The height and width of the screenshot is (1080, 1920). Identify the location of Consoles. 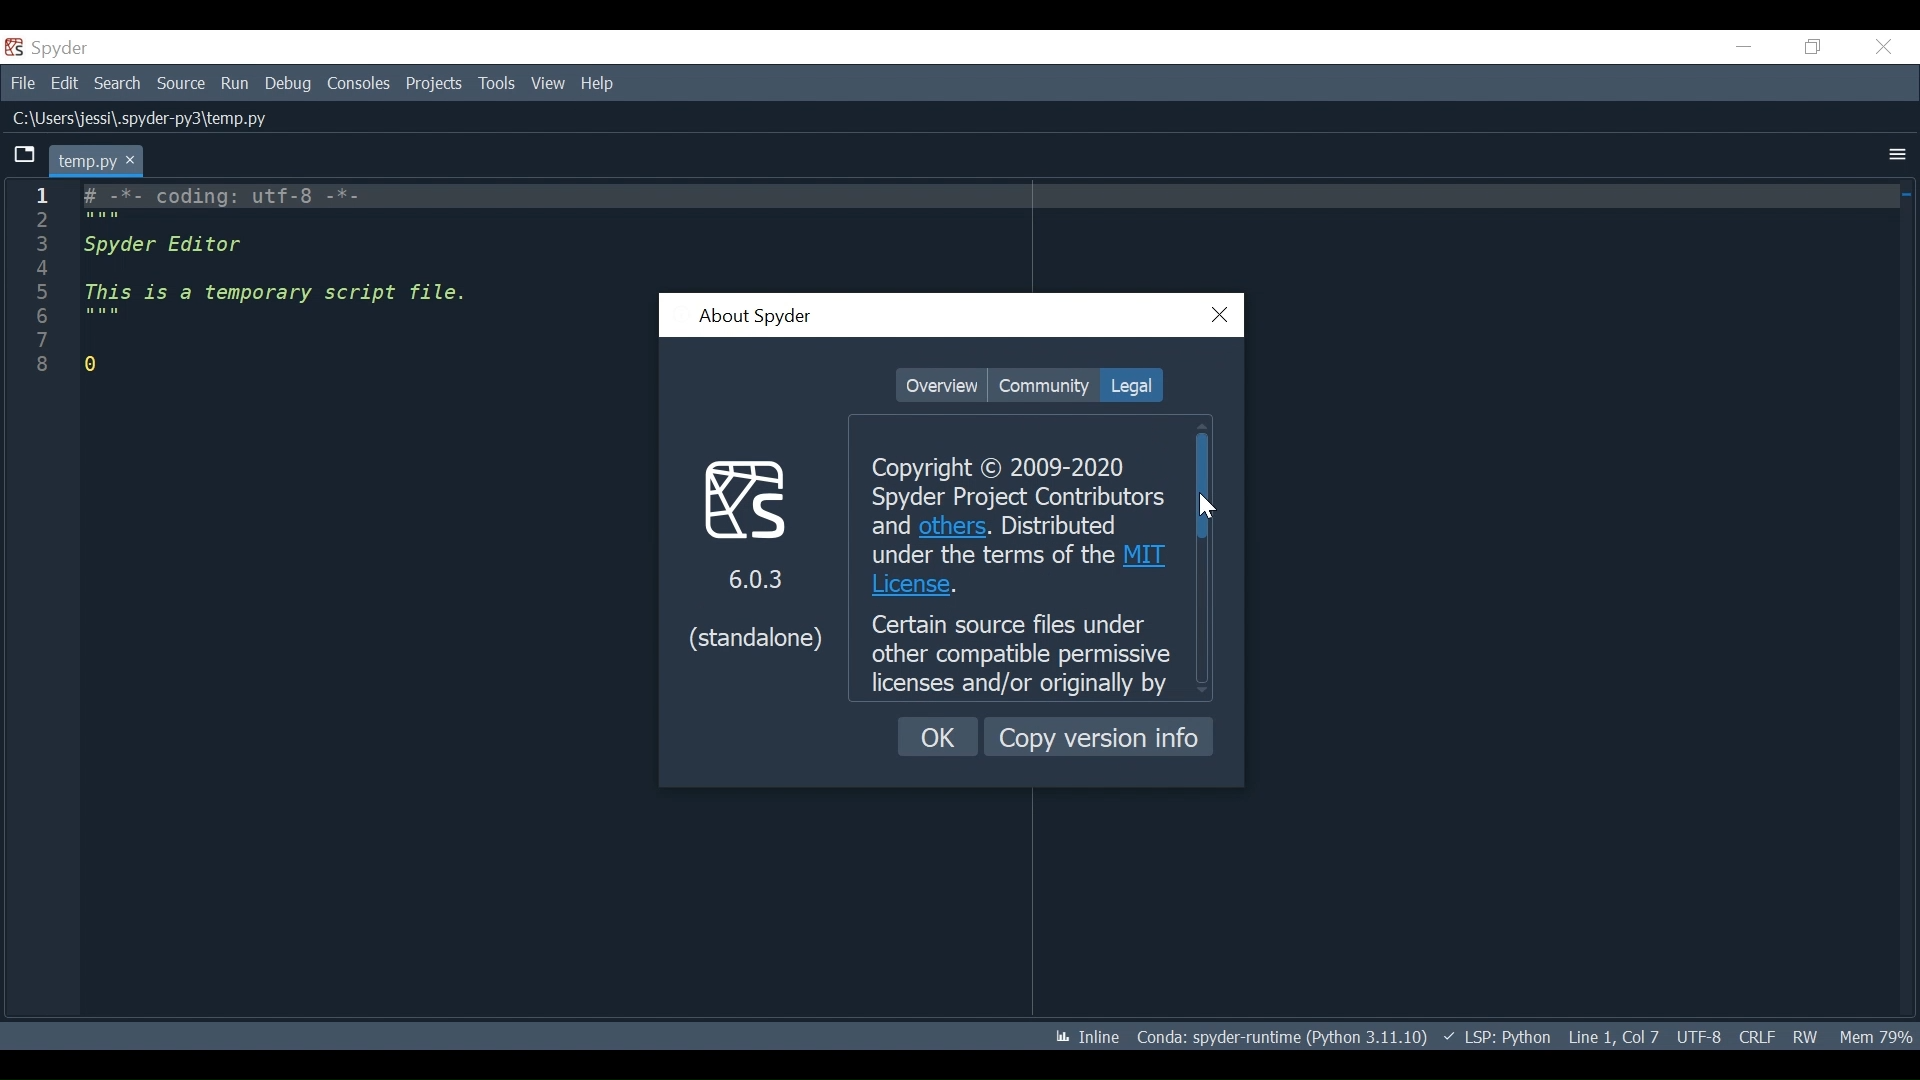
(357, 84).